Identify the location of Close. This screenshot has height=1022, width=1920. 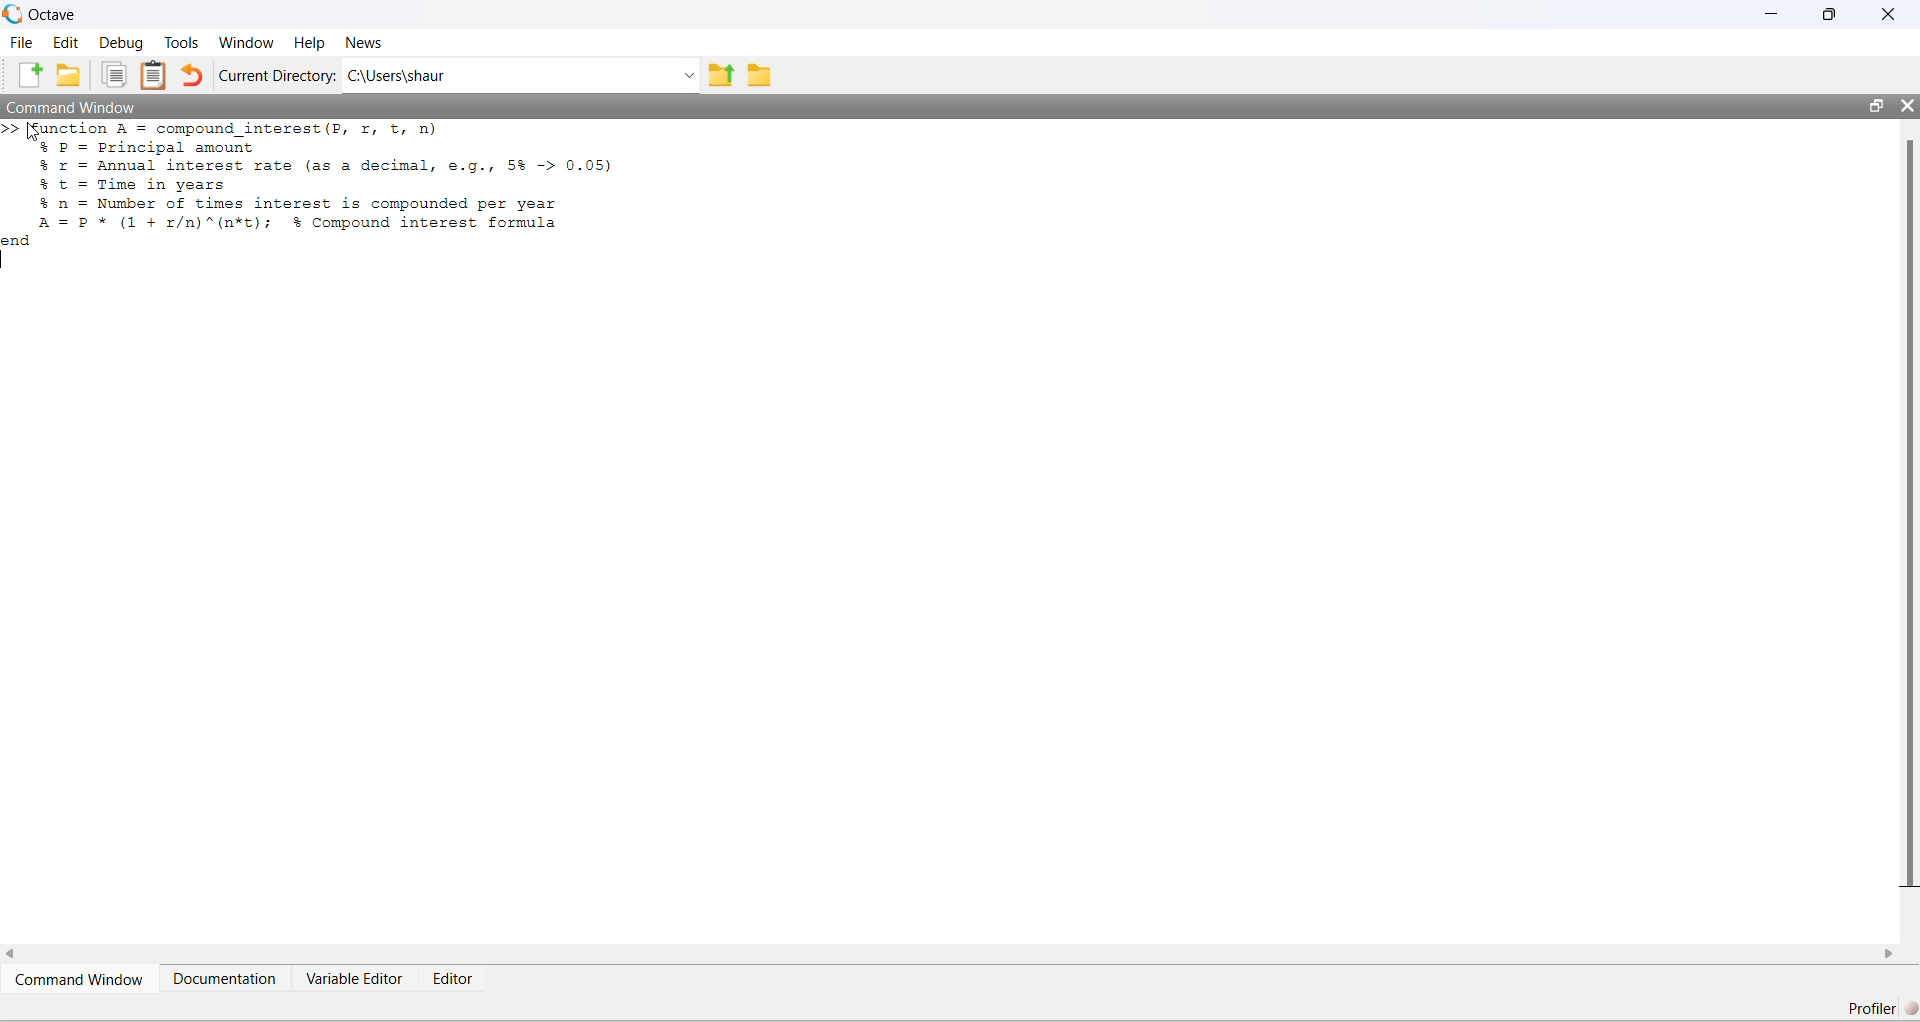
(1889, 15).